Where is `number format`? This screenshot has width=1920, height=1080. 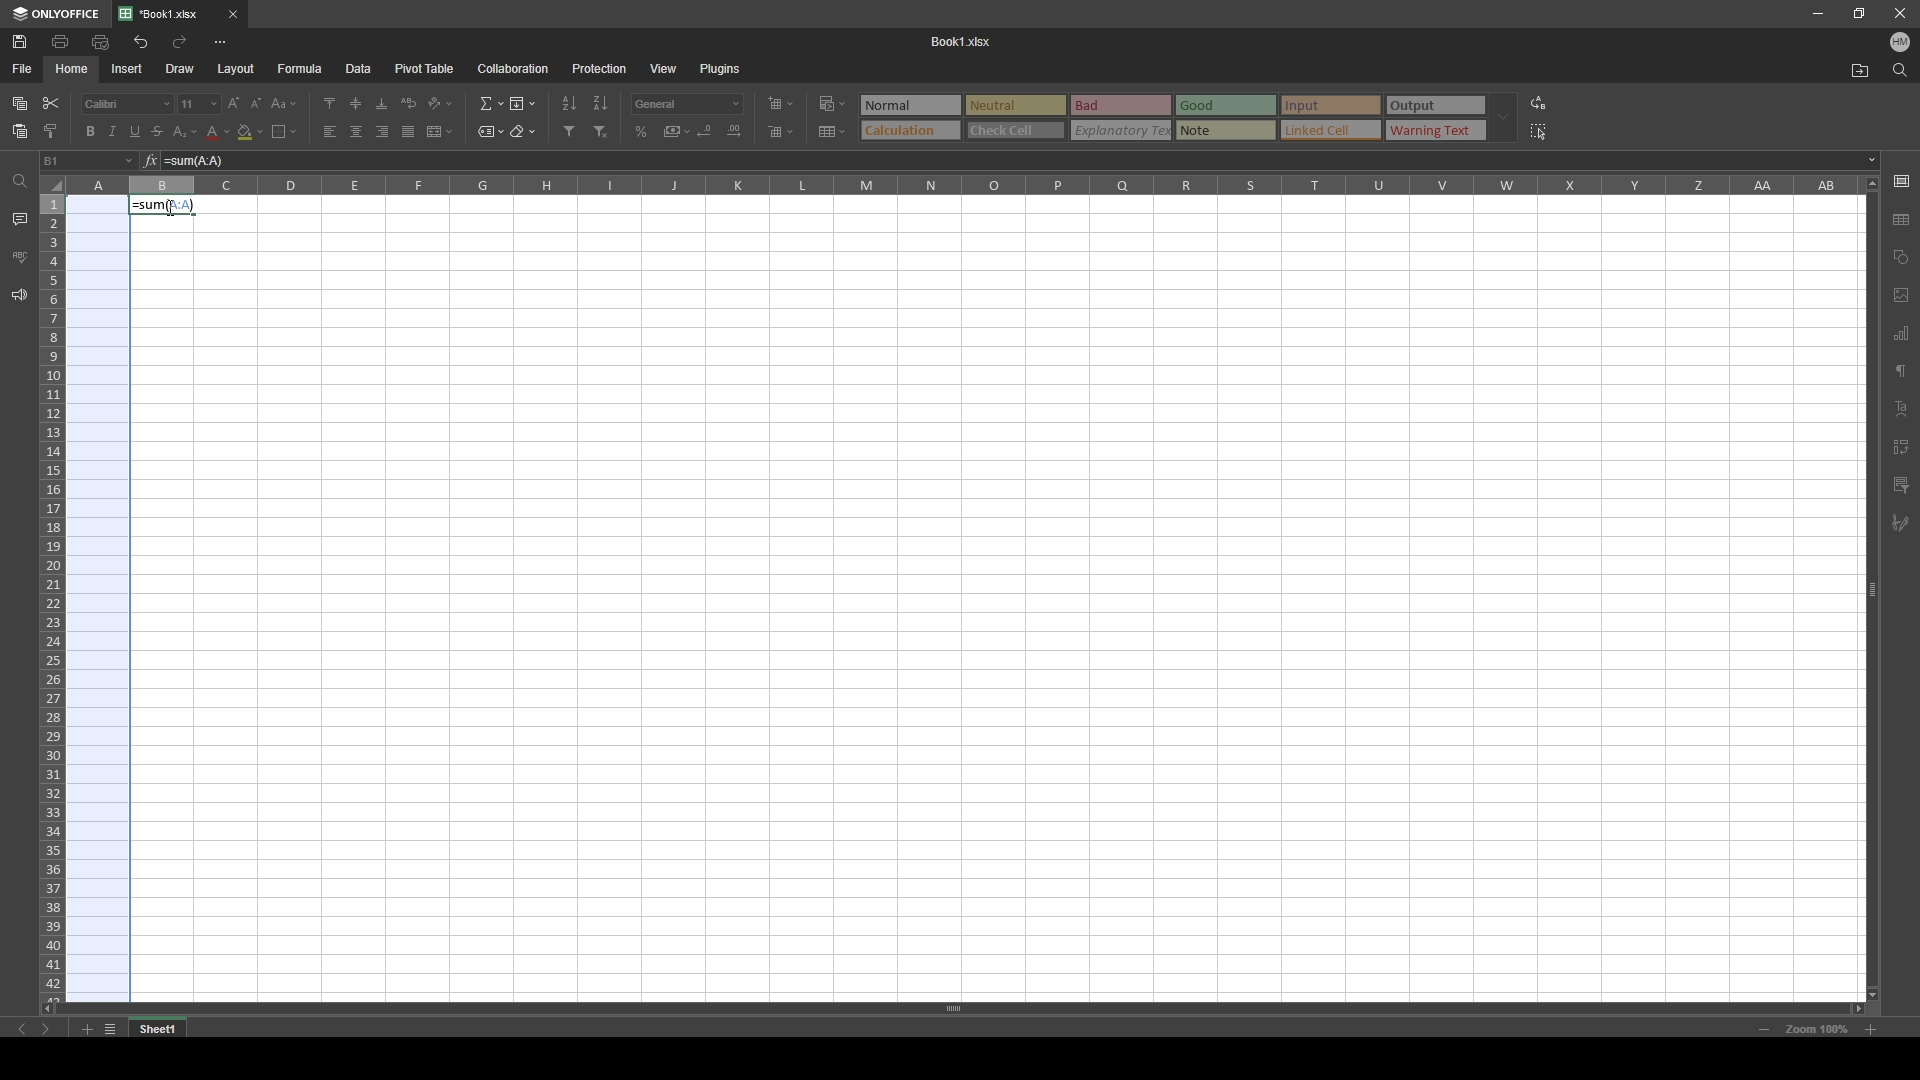
number format is located at coordinates (687, 104).